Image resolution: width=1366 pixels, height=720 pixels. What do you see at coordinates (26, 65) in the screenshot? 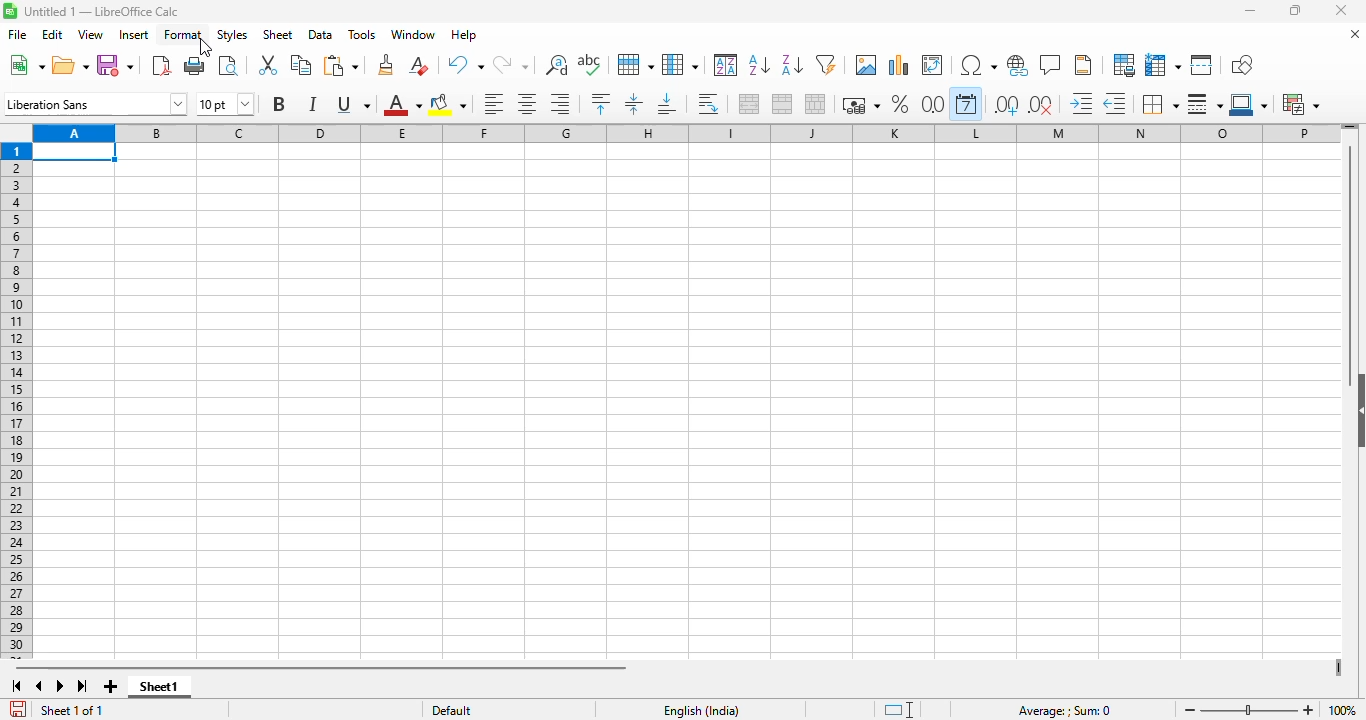
I see `new` at bounding box center [26, 65].